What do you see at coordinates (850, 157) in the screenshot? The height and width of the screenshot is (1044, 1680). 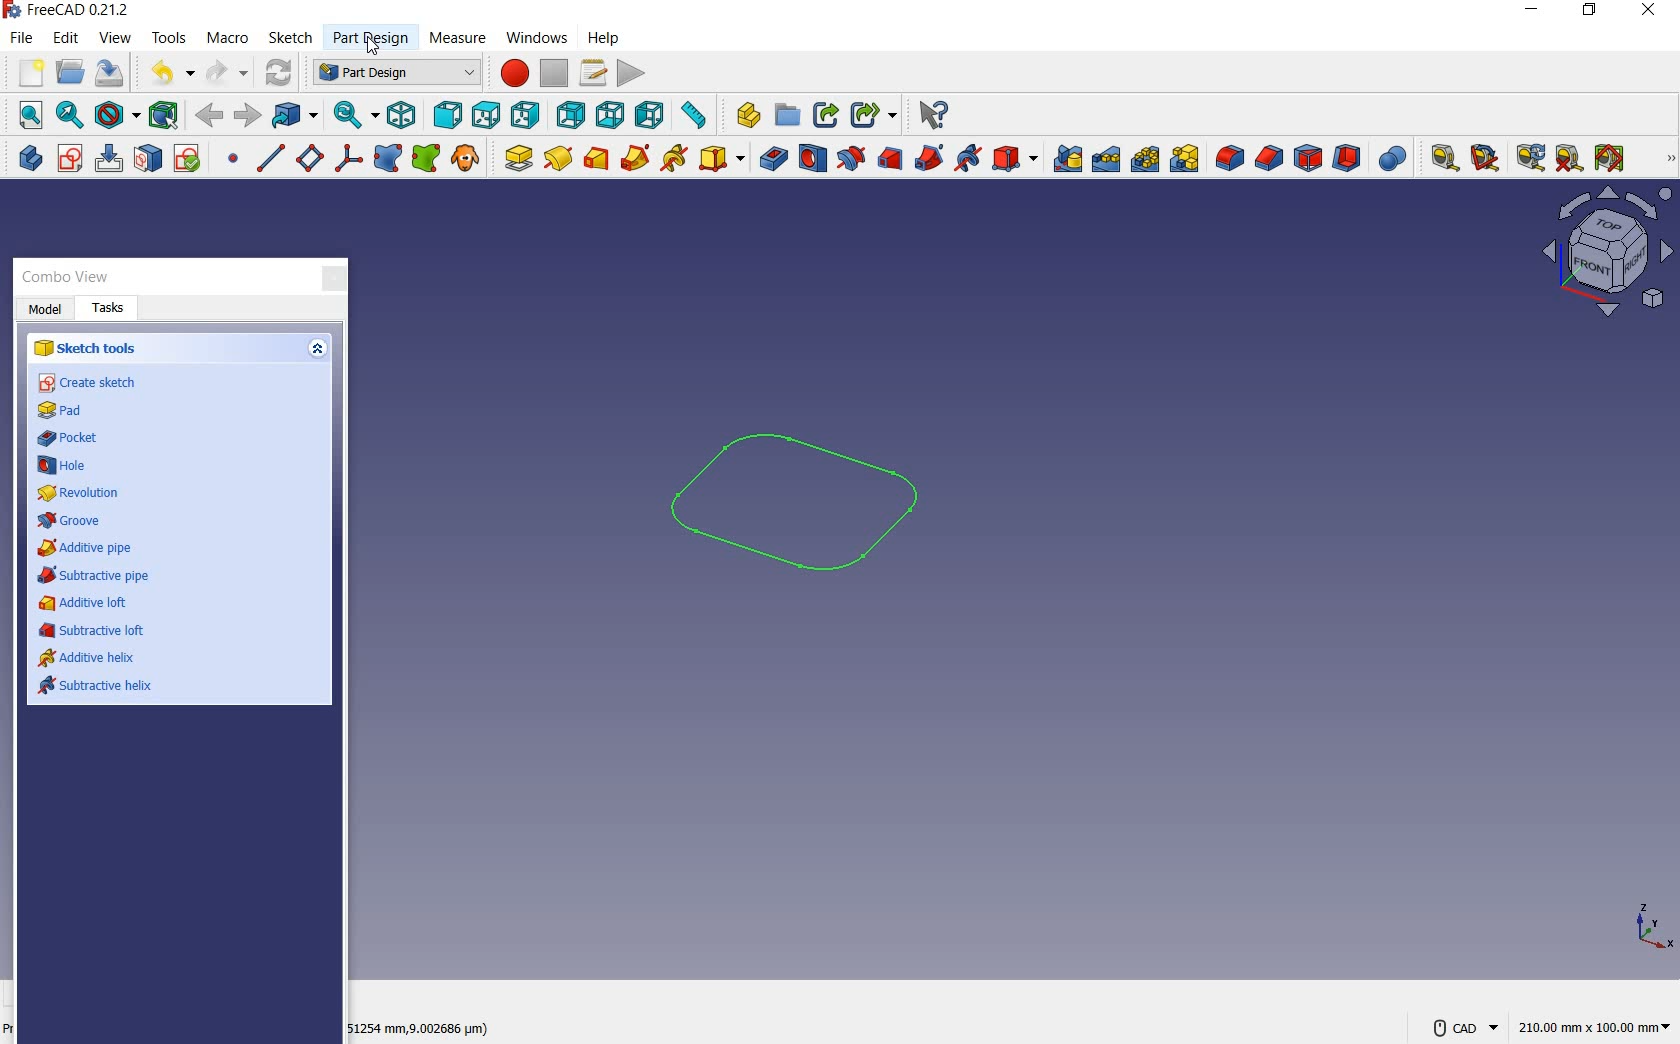 I see `groove` at bounding box center [850, 157].